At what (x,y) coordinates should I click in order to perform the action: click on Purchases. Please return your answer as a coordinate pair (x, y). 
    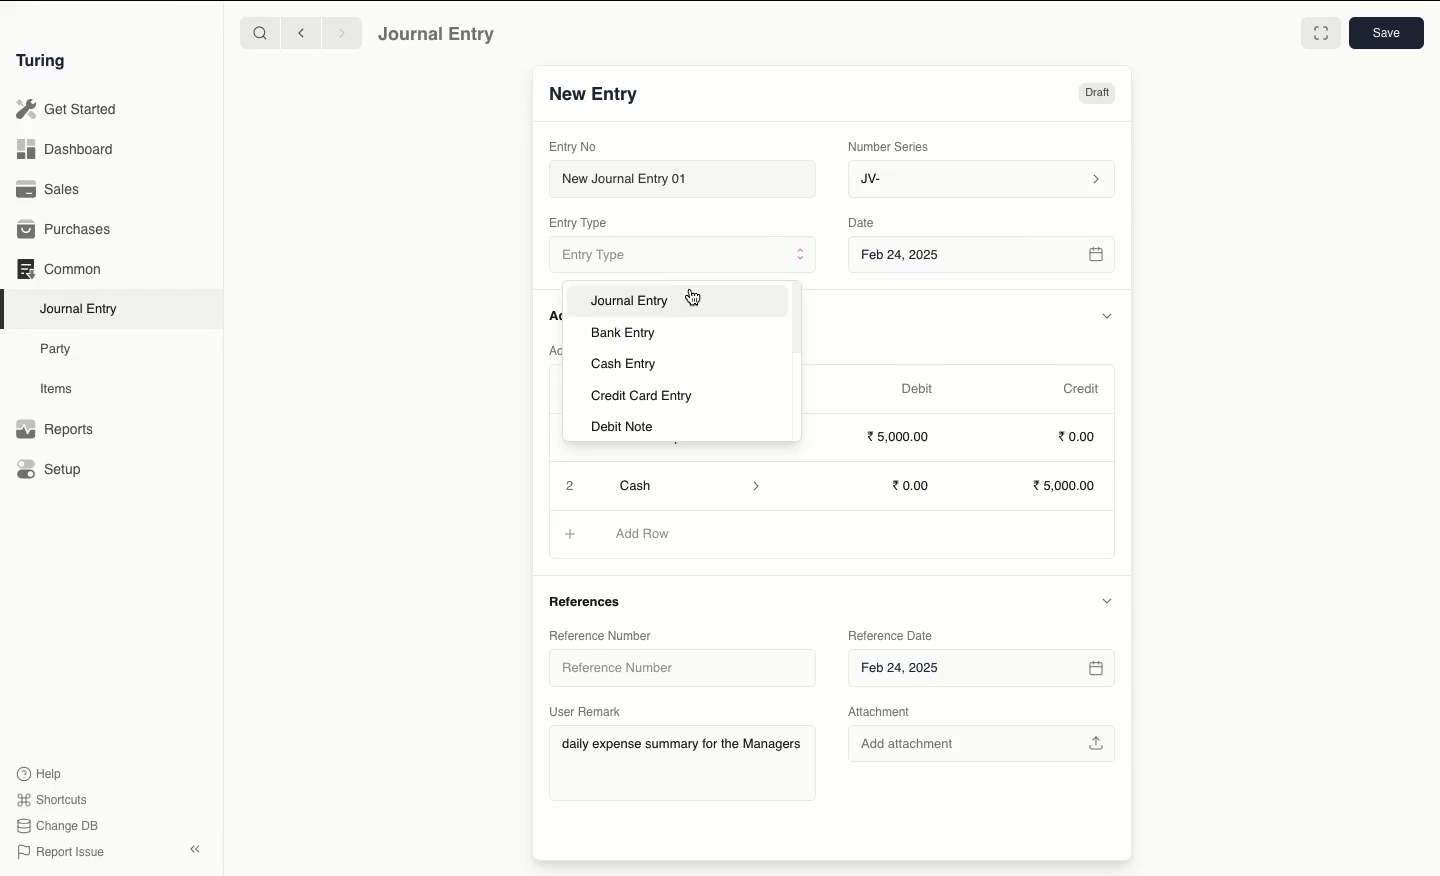
    Looking at the image, I should click on (65, 231).